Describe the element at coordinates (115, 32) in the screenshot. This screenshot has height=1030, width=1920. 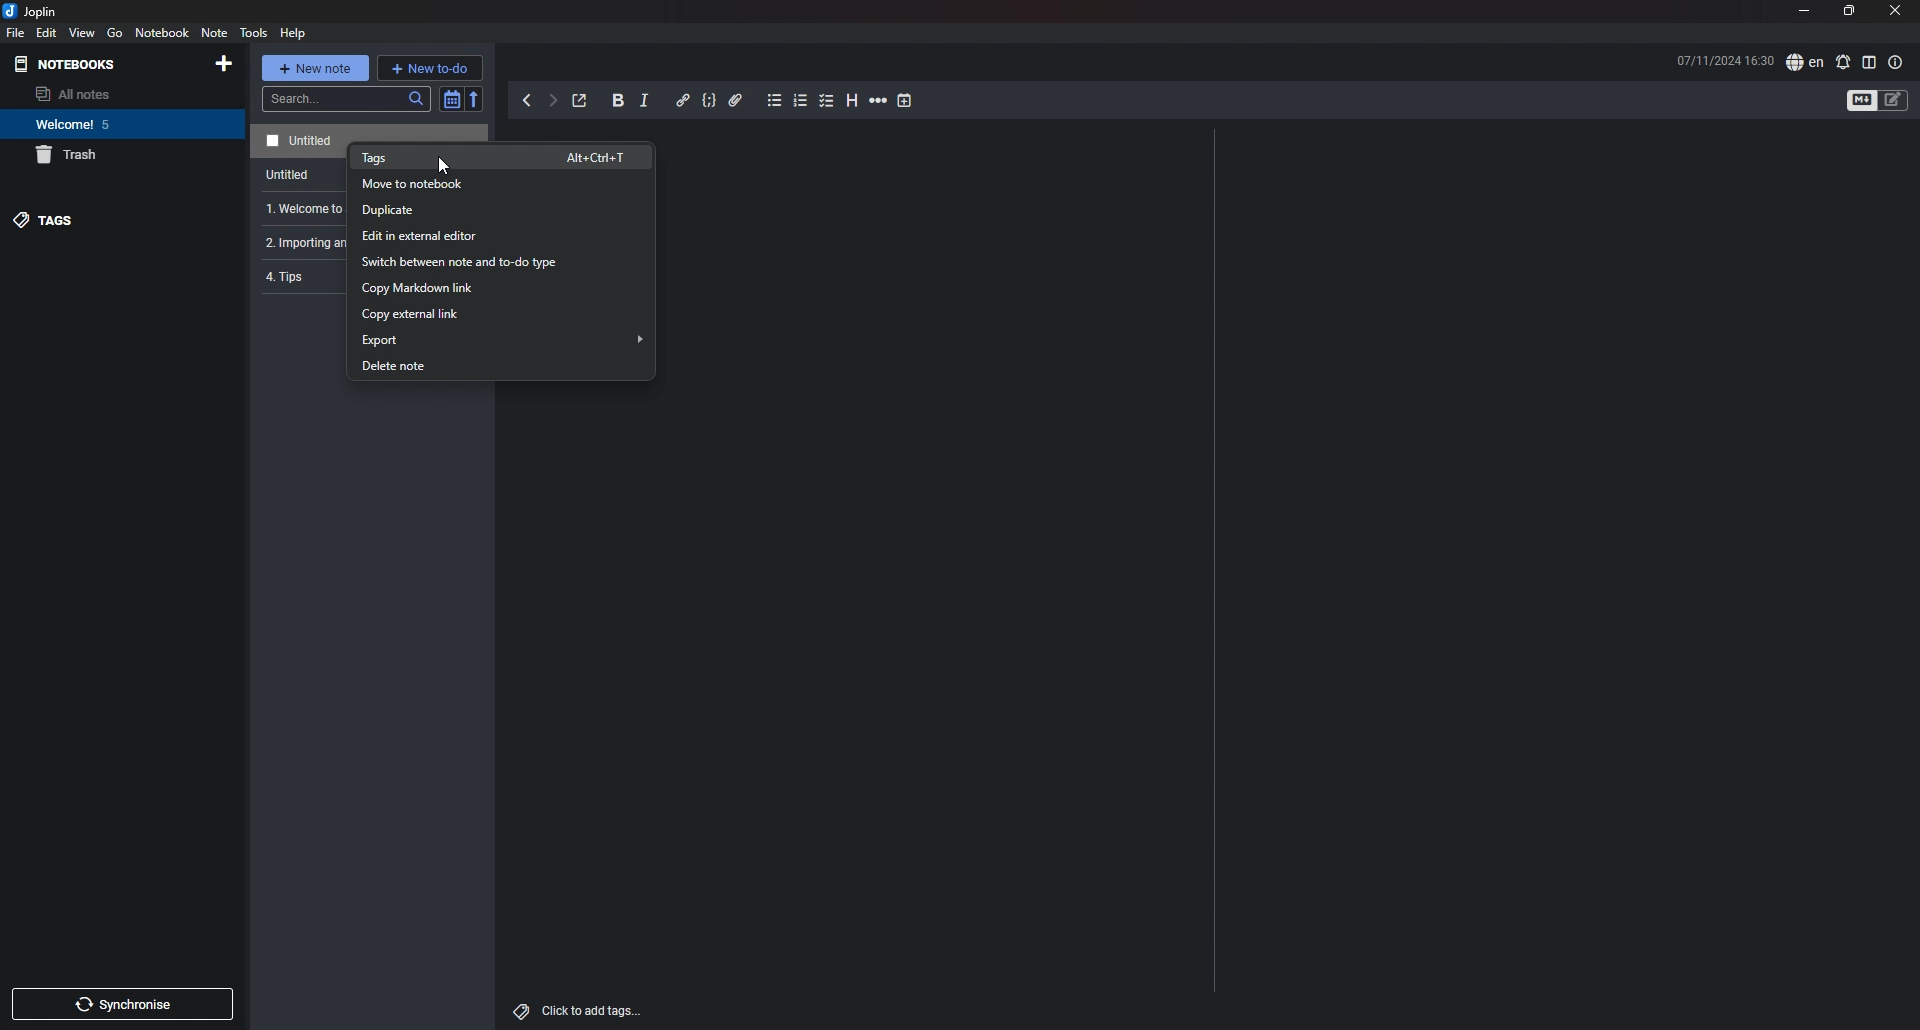
I see `go` at that location.